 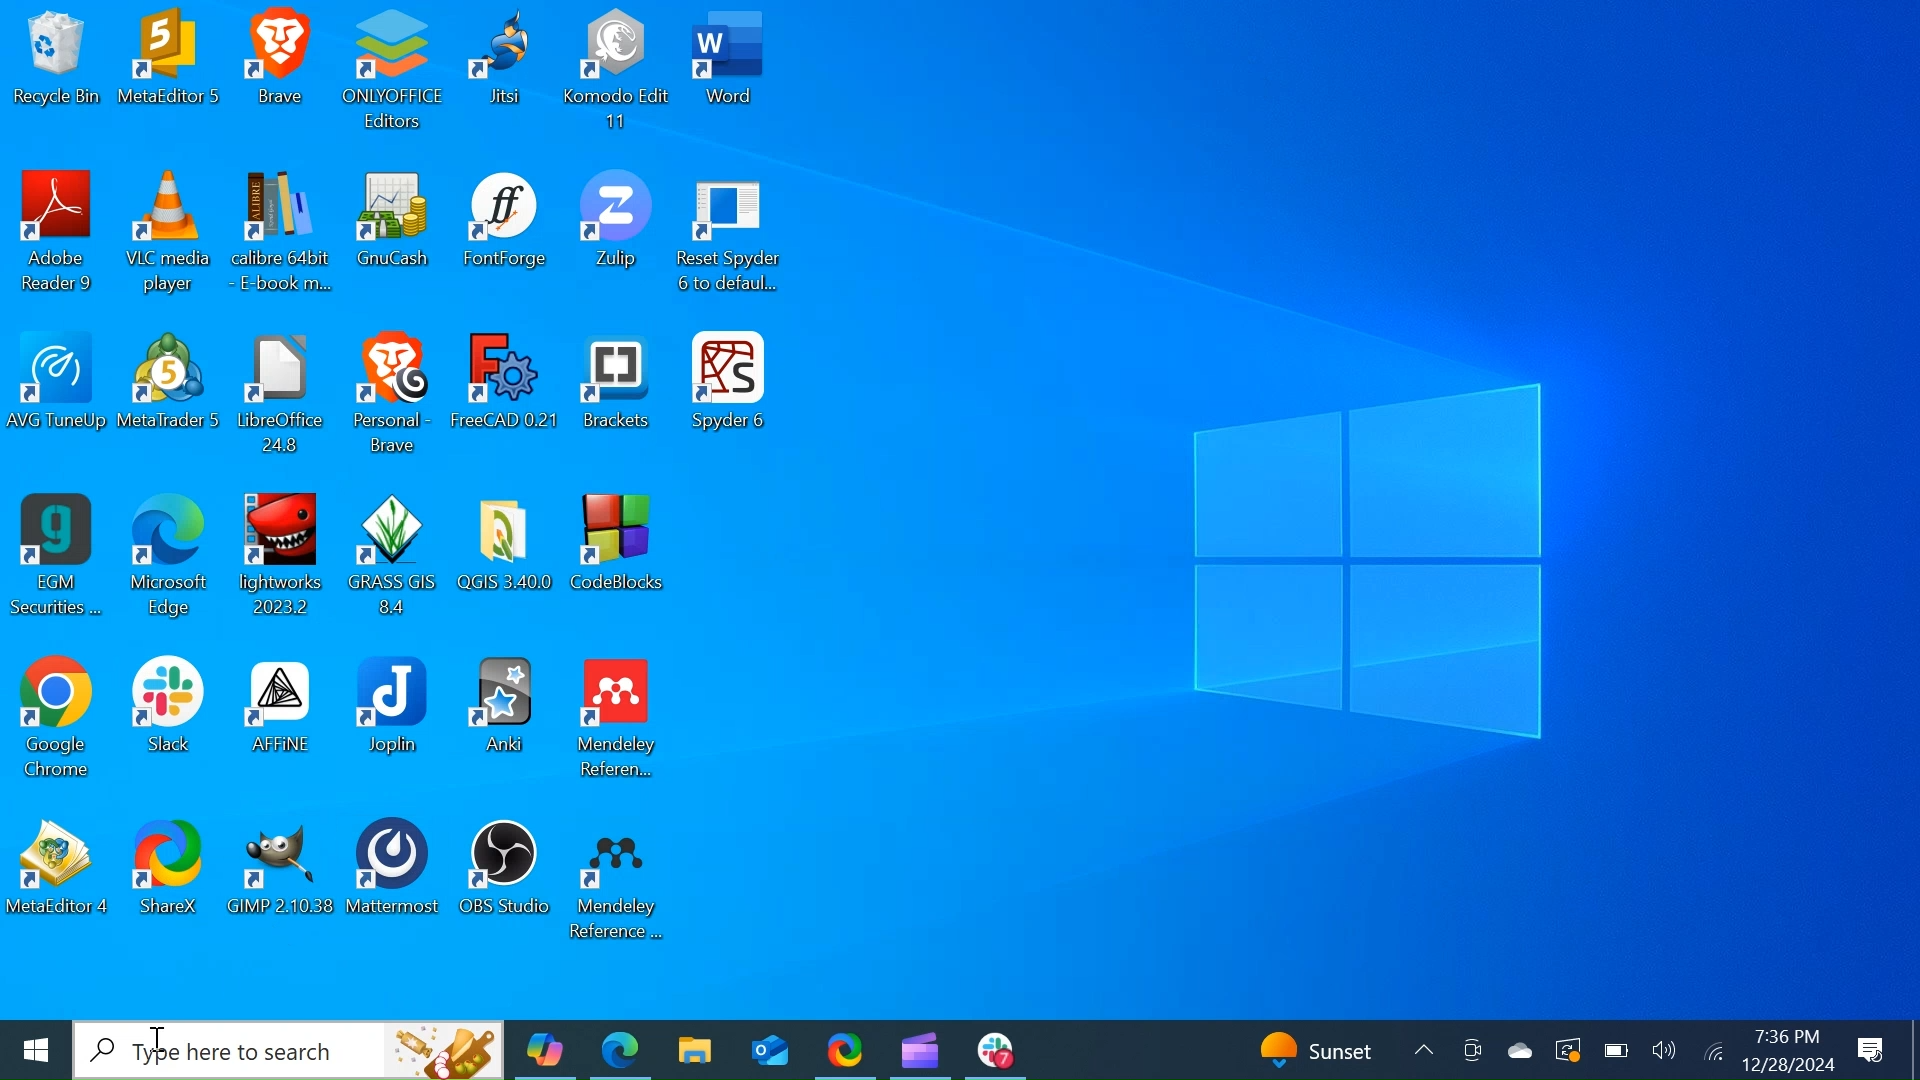 I want to click on OnlyOffice Desktop Icon, so click(x=395, y=71).